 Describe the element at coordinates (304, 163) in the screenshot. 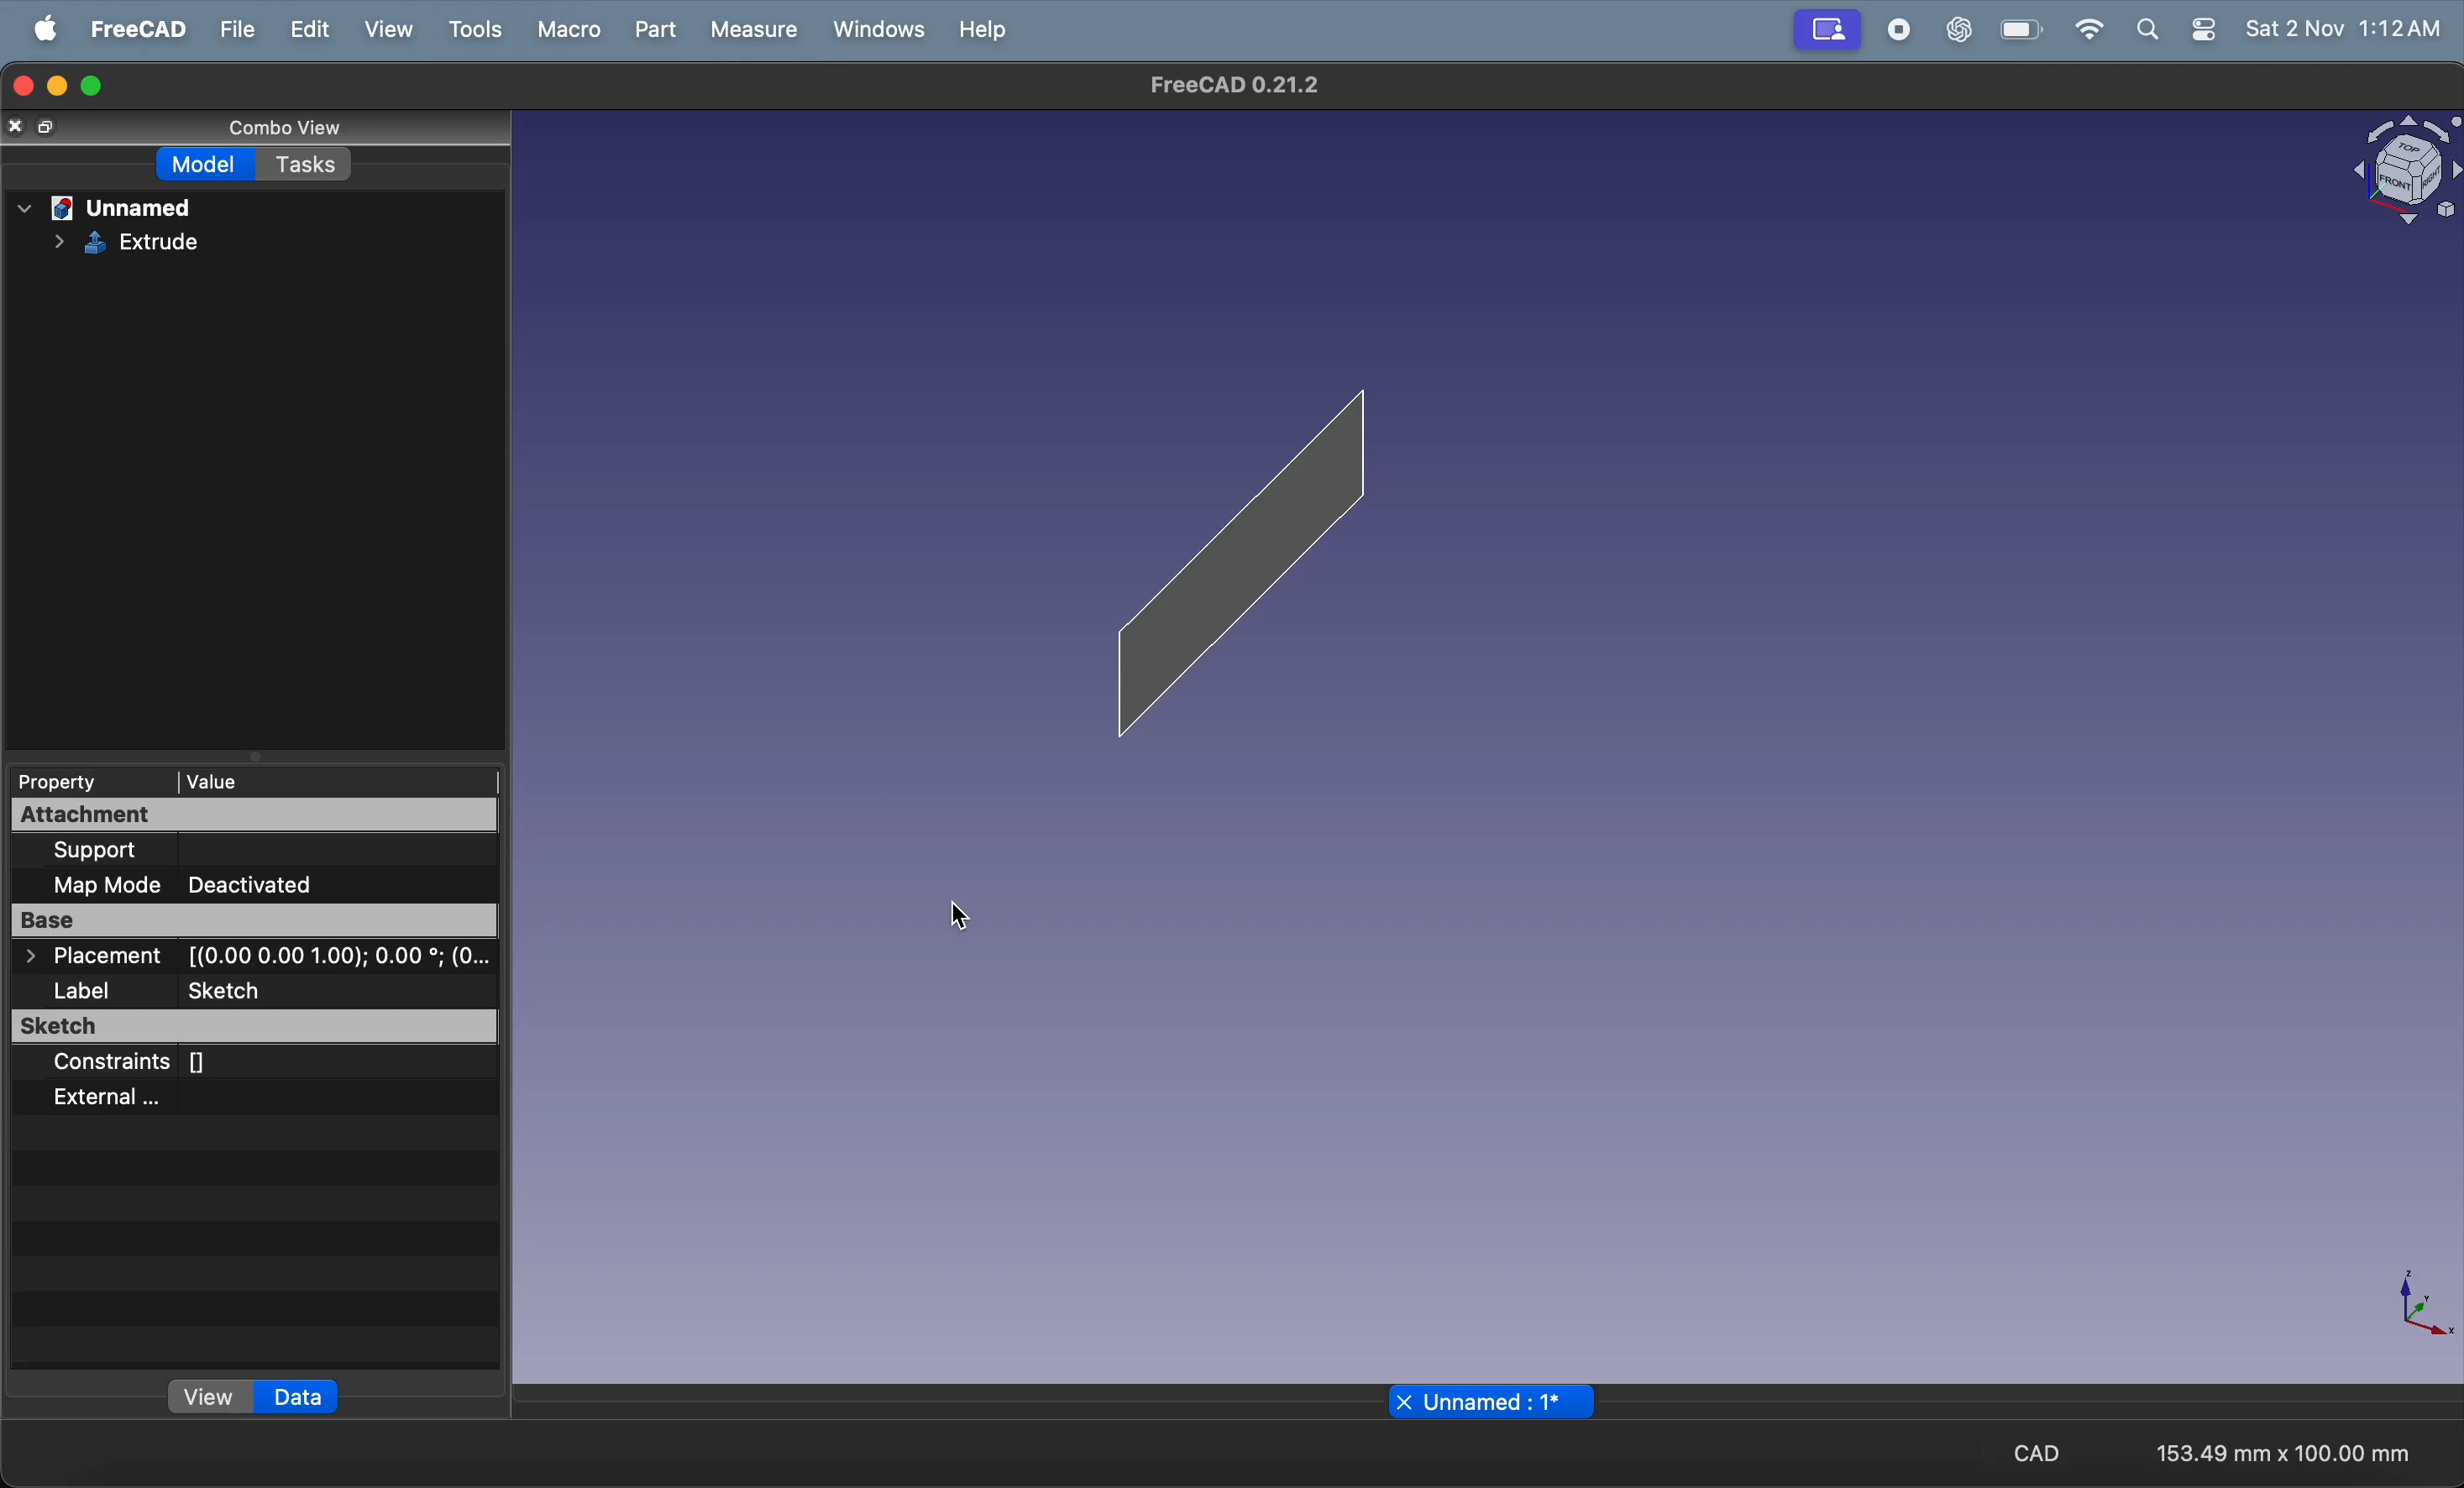

I see `tasks` at that location.